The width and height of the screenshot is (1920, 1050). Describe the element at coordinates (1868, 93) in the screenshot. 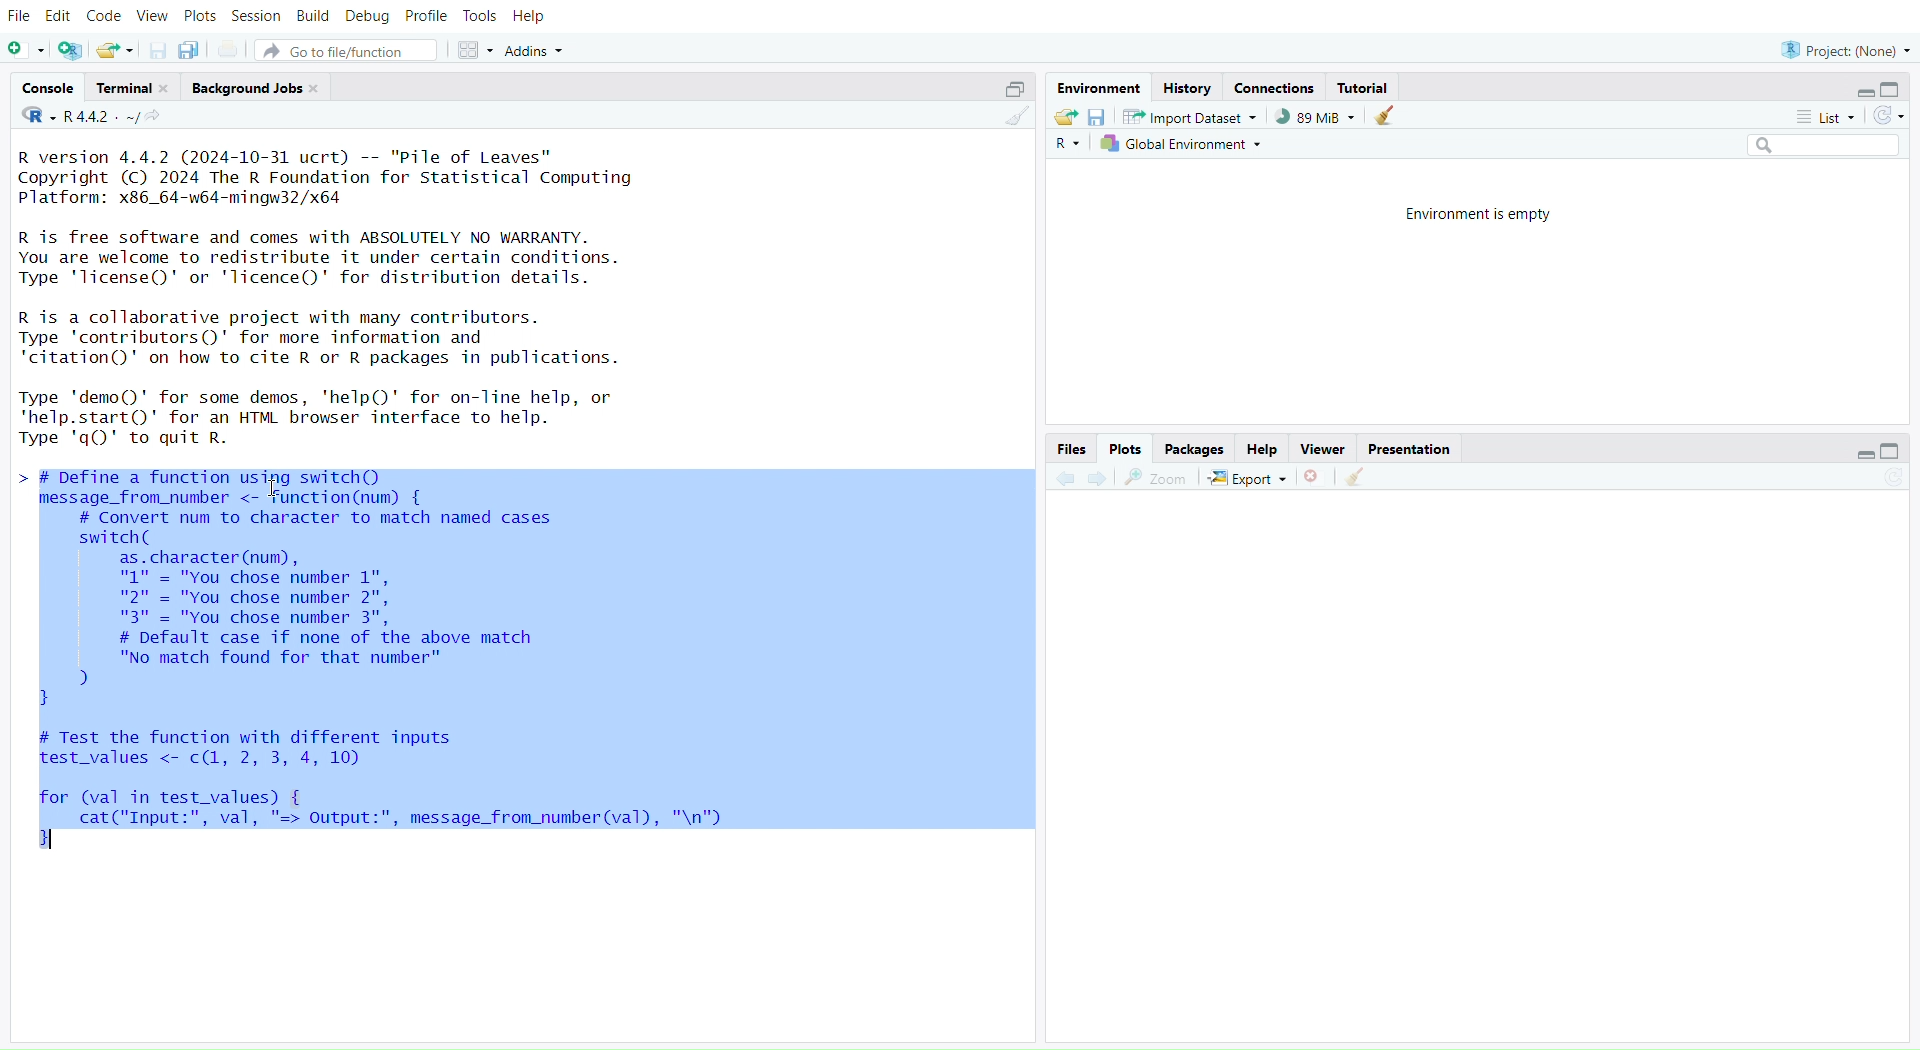

I see `Minimize` at that location.